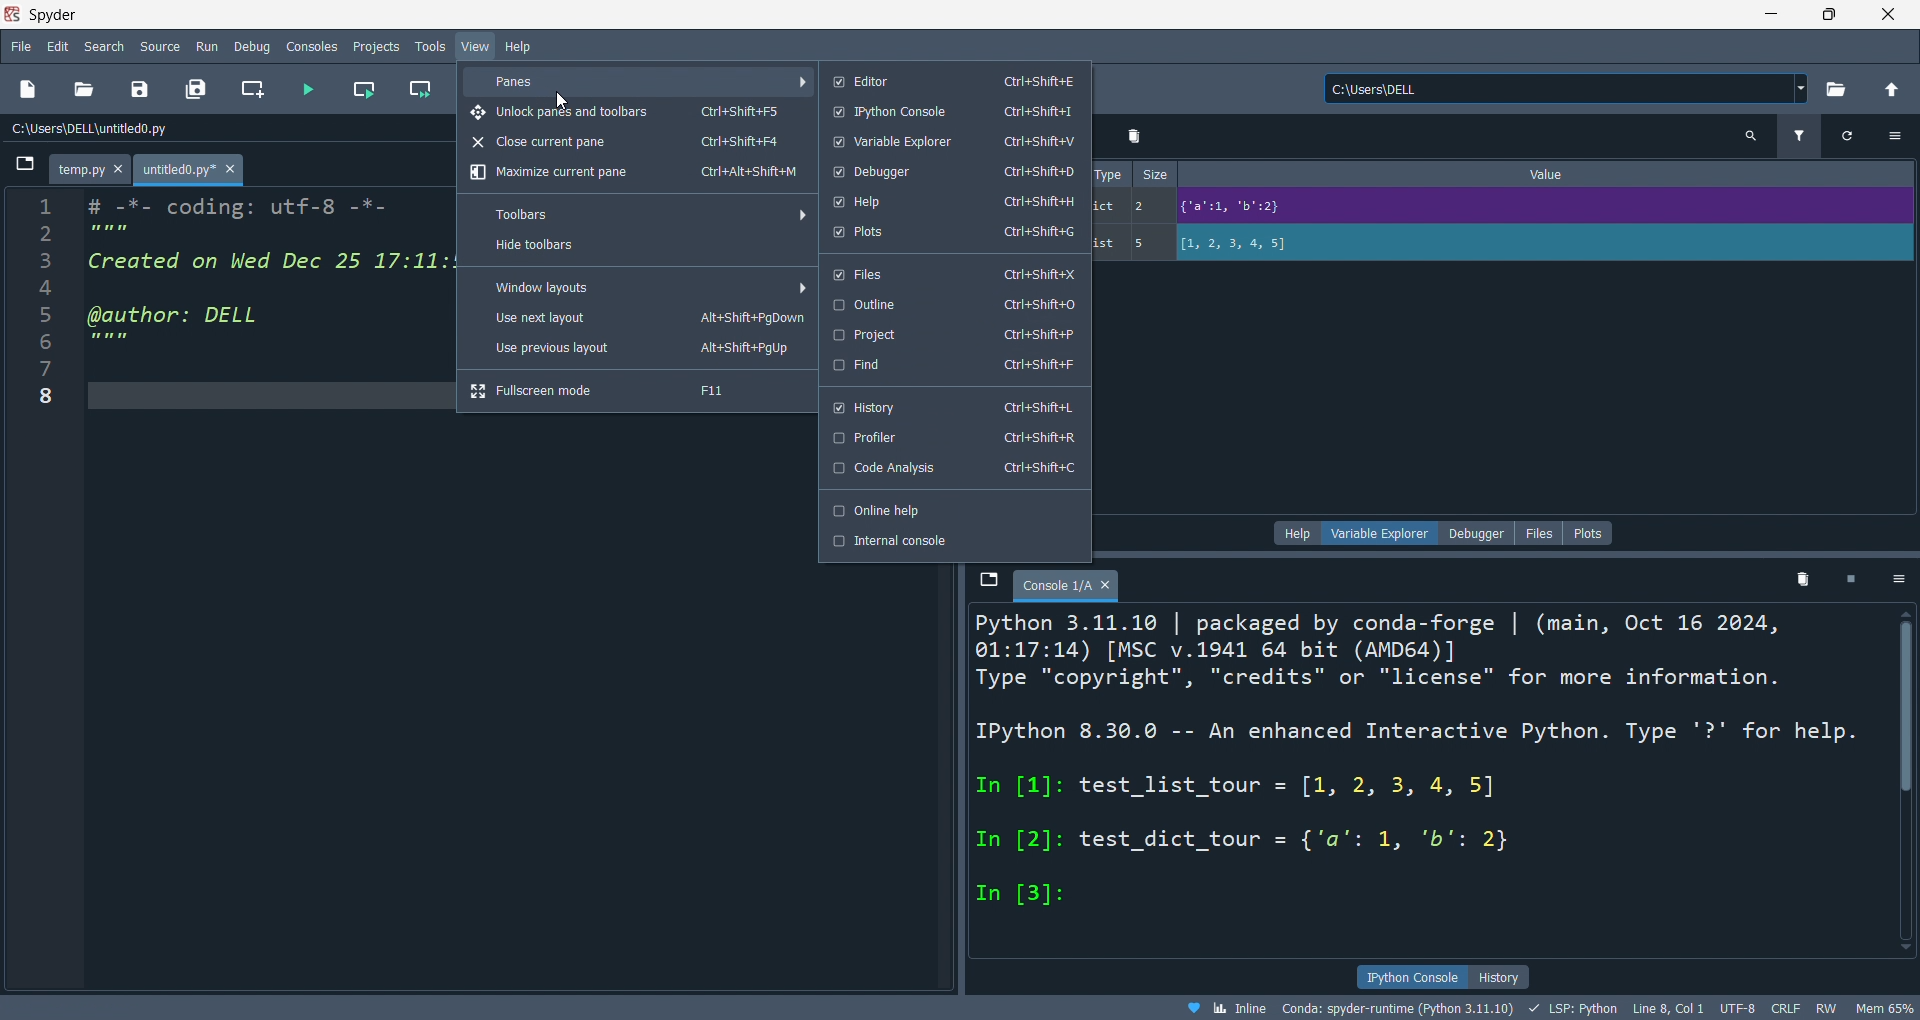 The width and height of the screenshot is (1920, 1020). Describe the element at coordinates (1897, 580) in the screenshot. I see `options` at that location.